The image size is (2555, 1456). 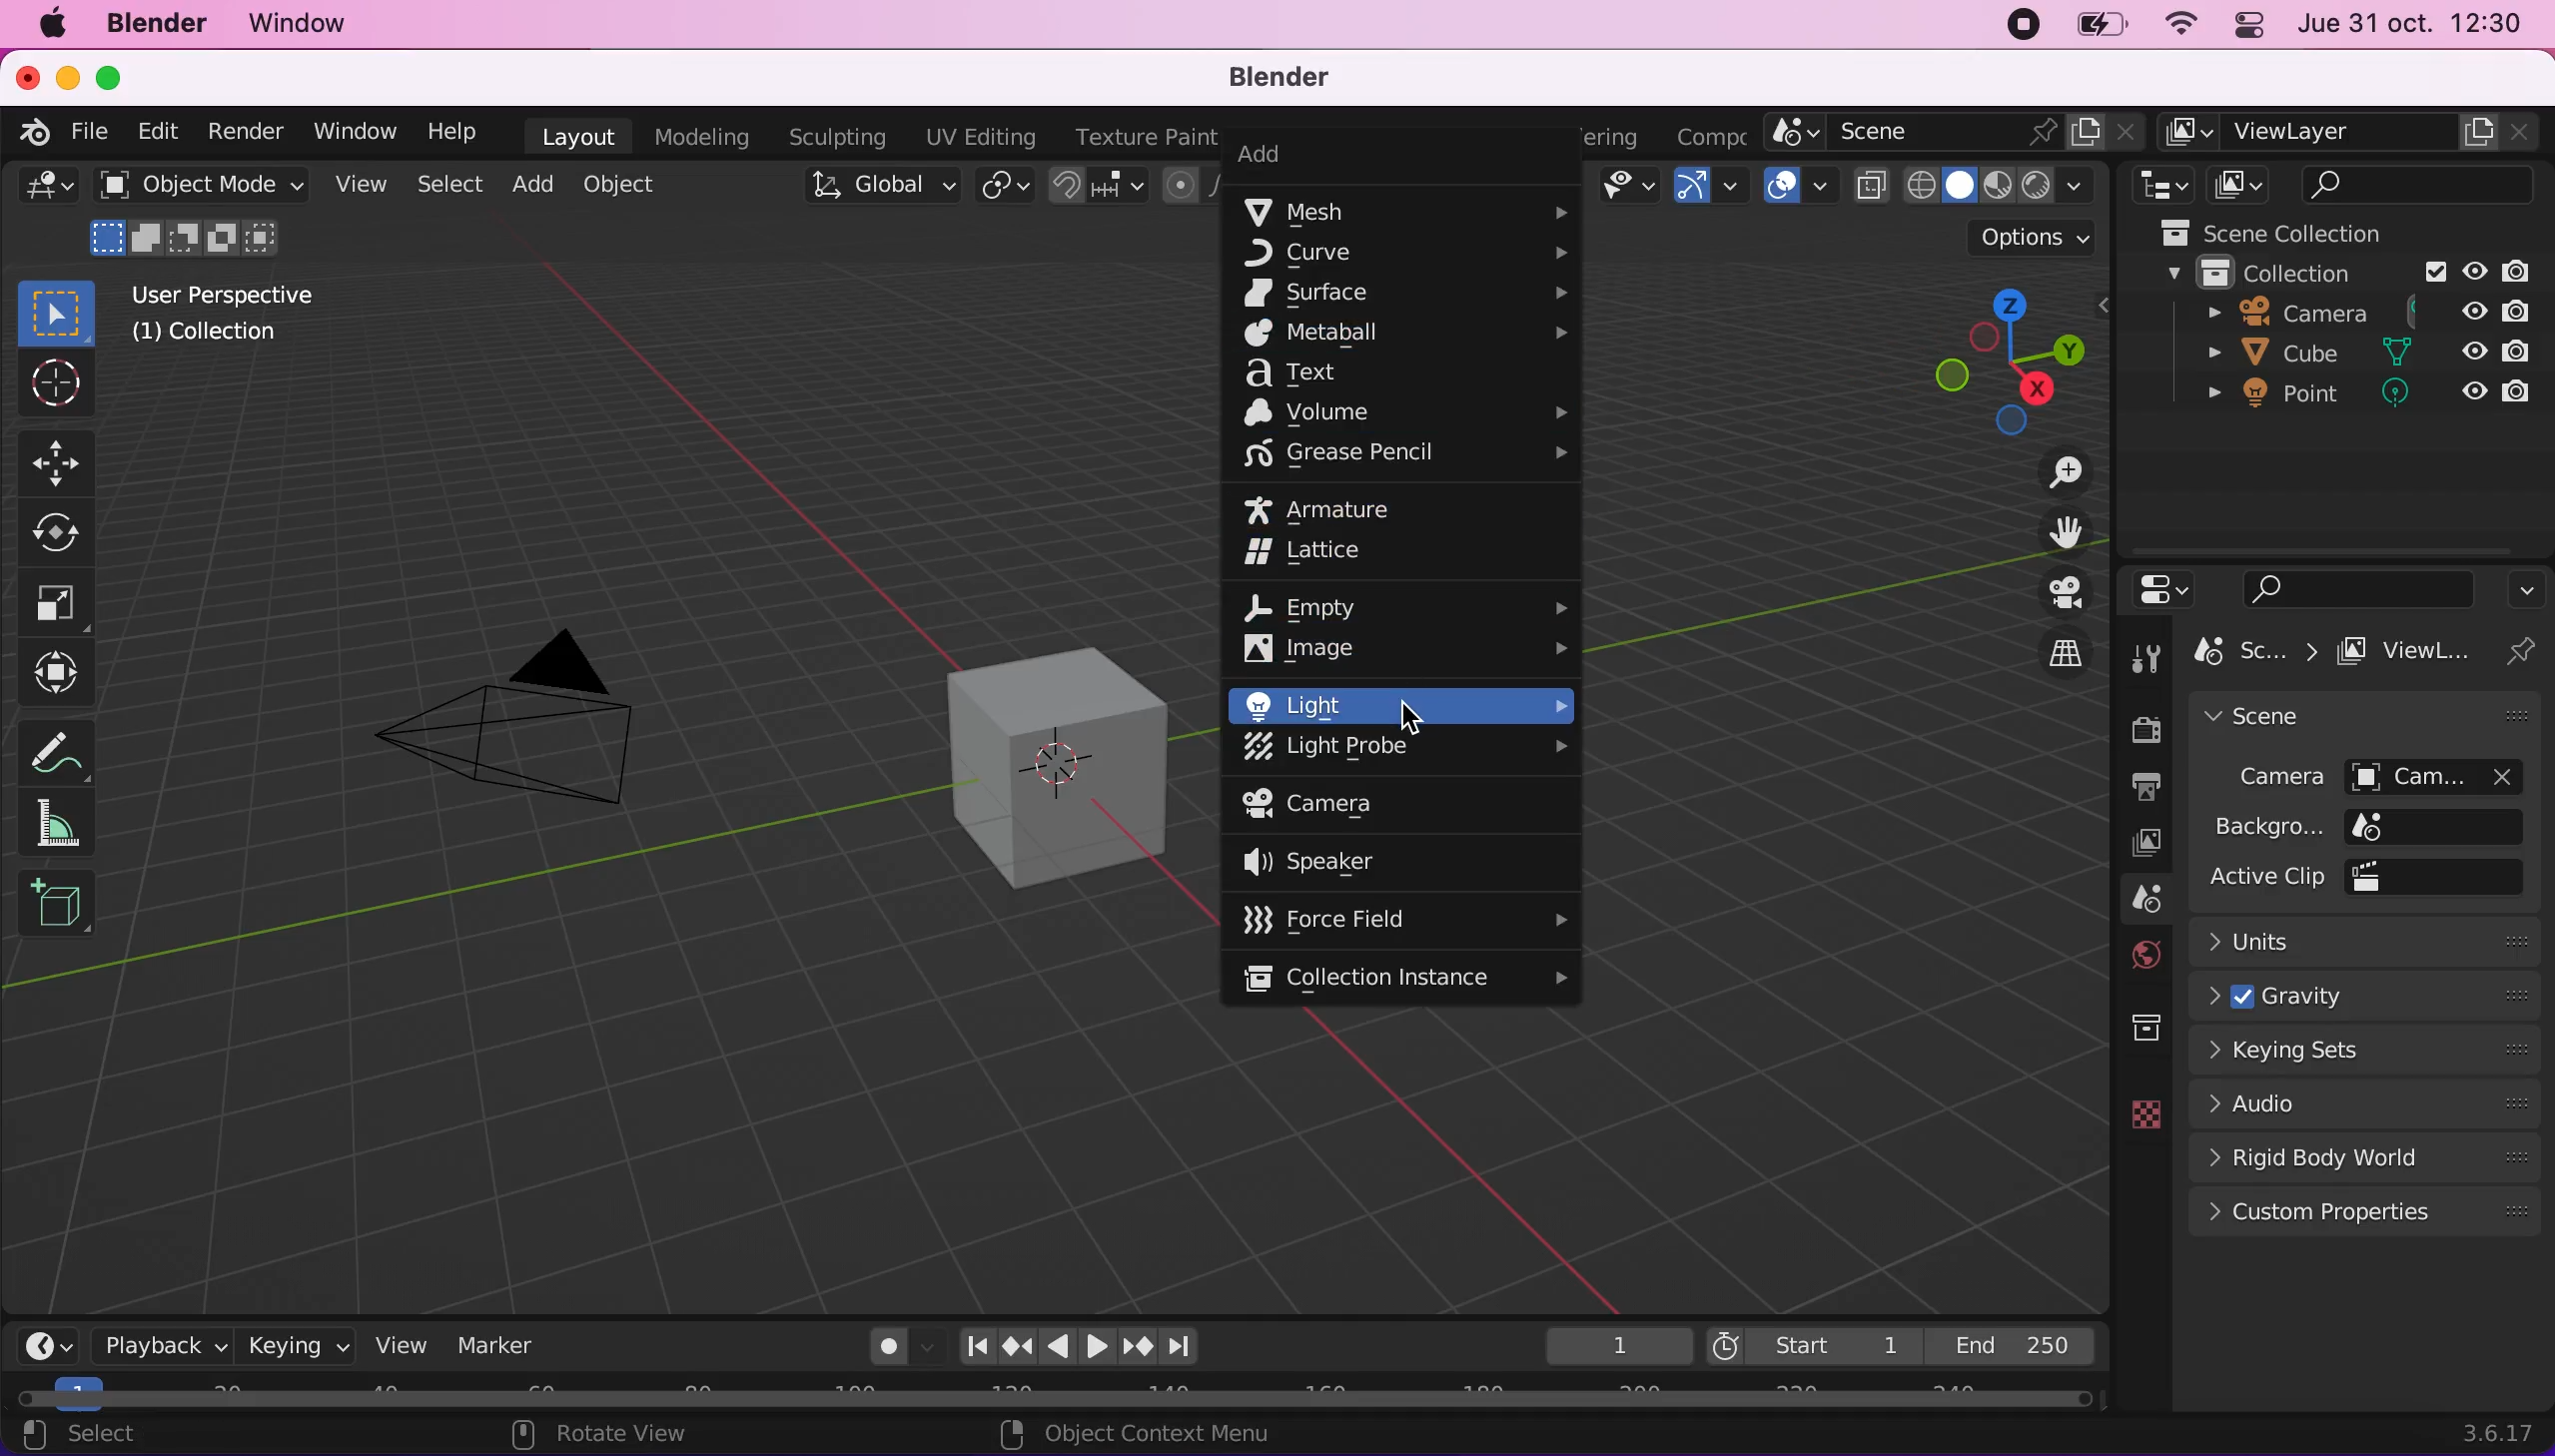 I want to click on measure, so click(x=61, y=826).